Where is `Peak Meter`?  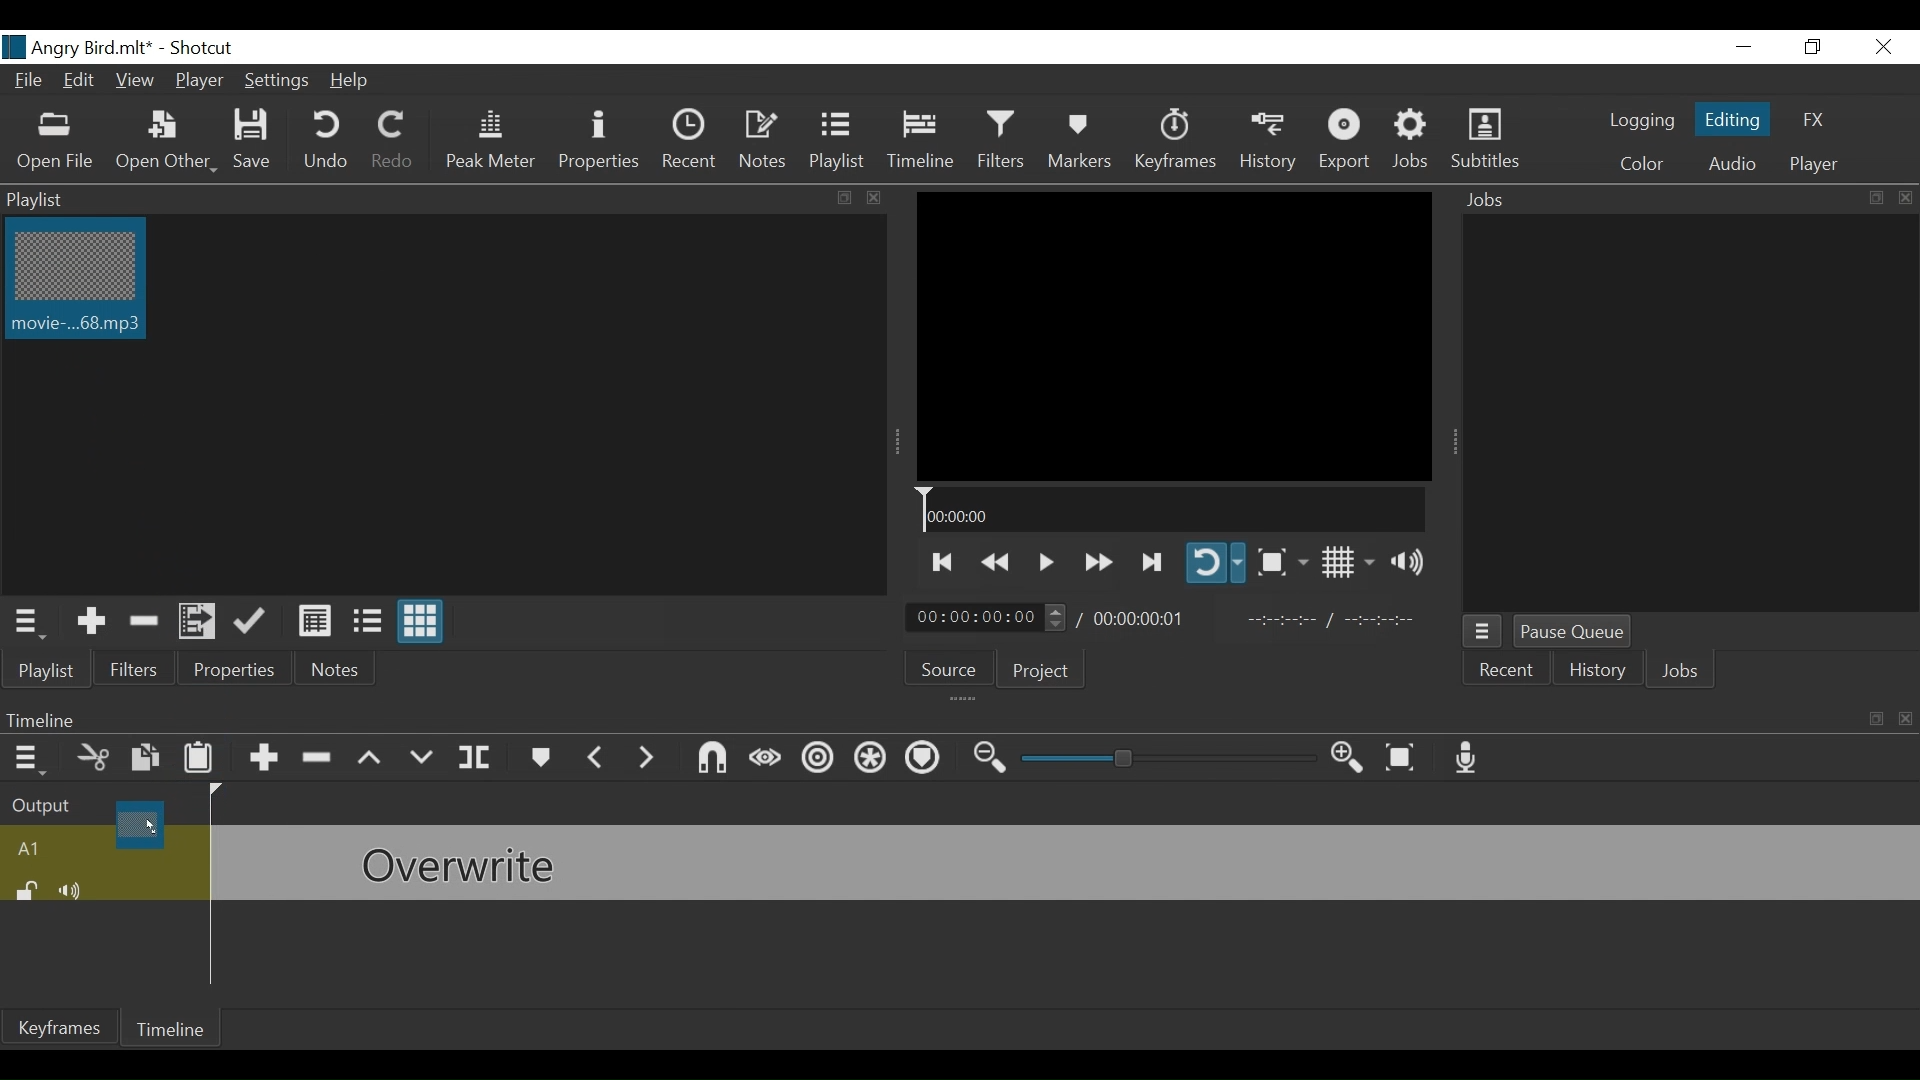 Peak Meter is located at coordinates (491, 140).